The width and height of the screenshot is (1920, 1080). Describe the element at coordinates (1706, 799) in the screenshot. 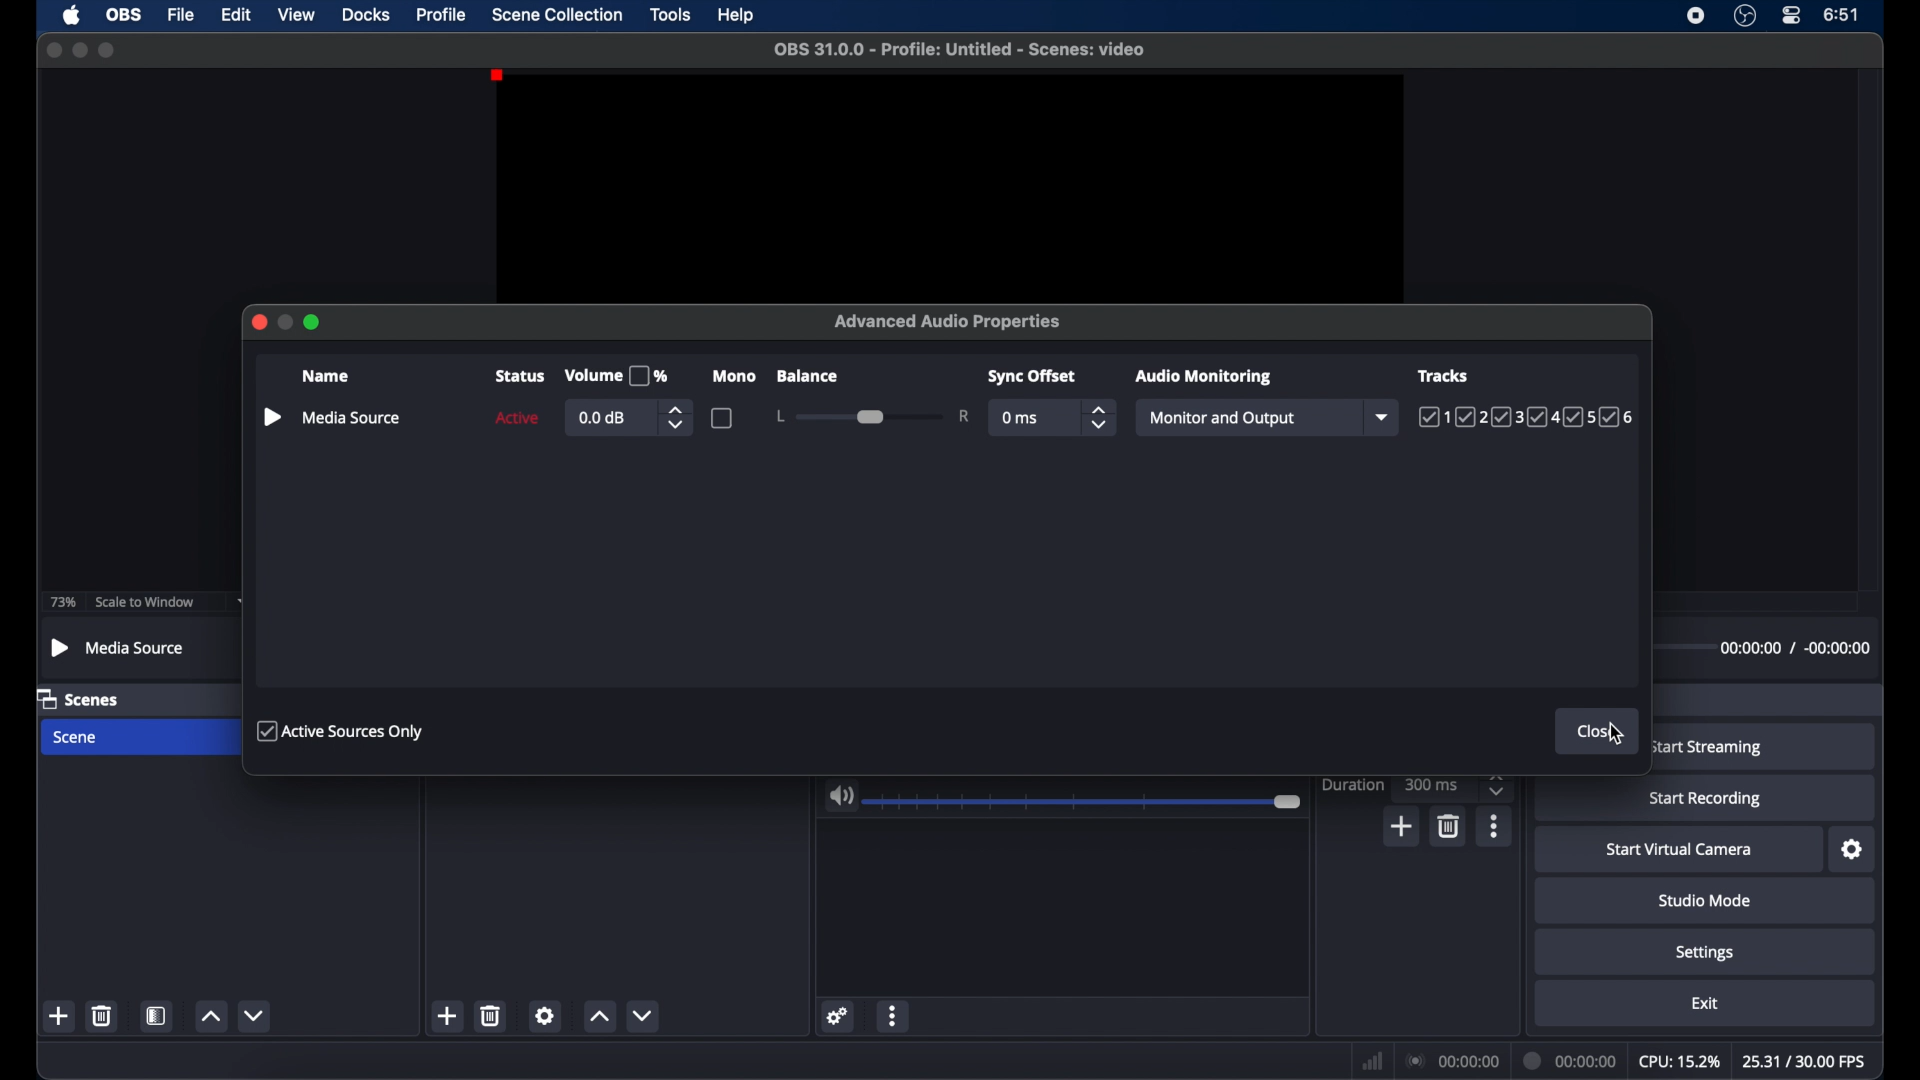

I see `start recording` at that location.